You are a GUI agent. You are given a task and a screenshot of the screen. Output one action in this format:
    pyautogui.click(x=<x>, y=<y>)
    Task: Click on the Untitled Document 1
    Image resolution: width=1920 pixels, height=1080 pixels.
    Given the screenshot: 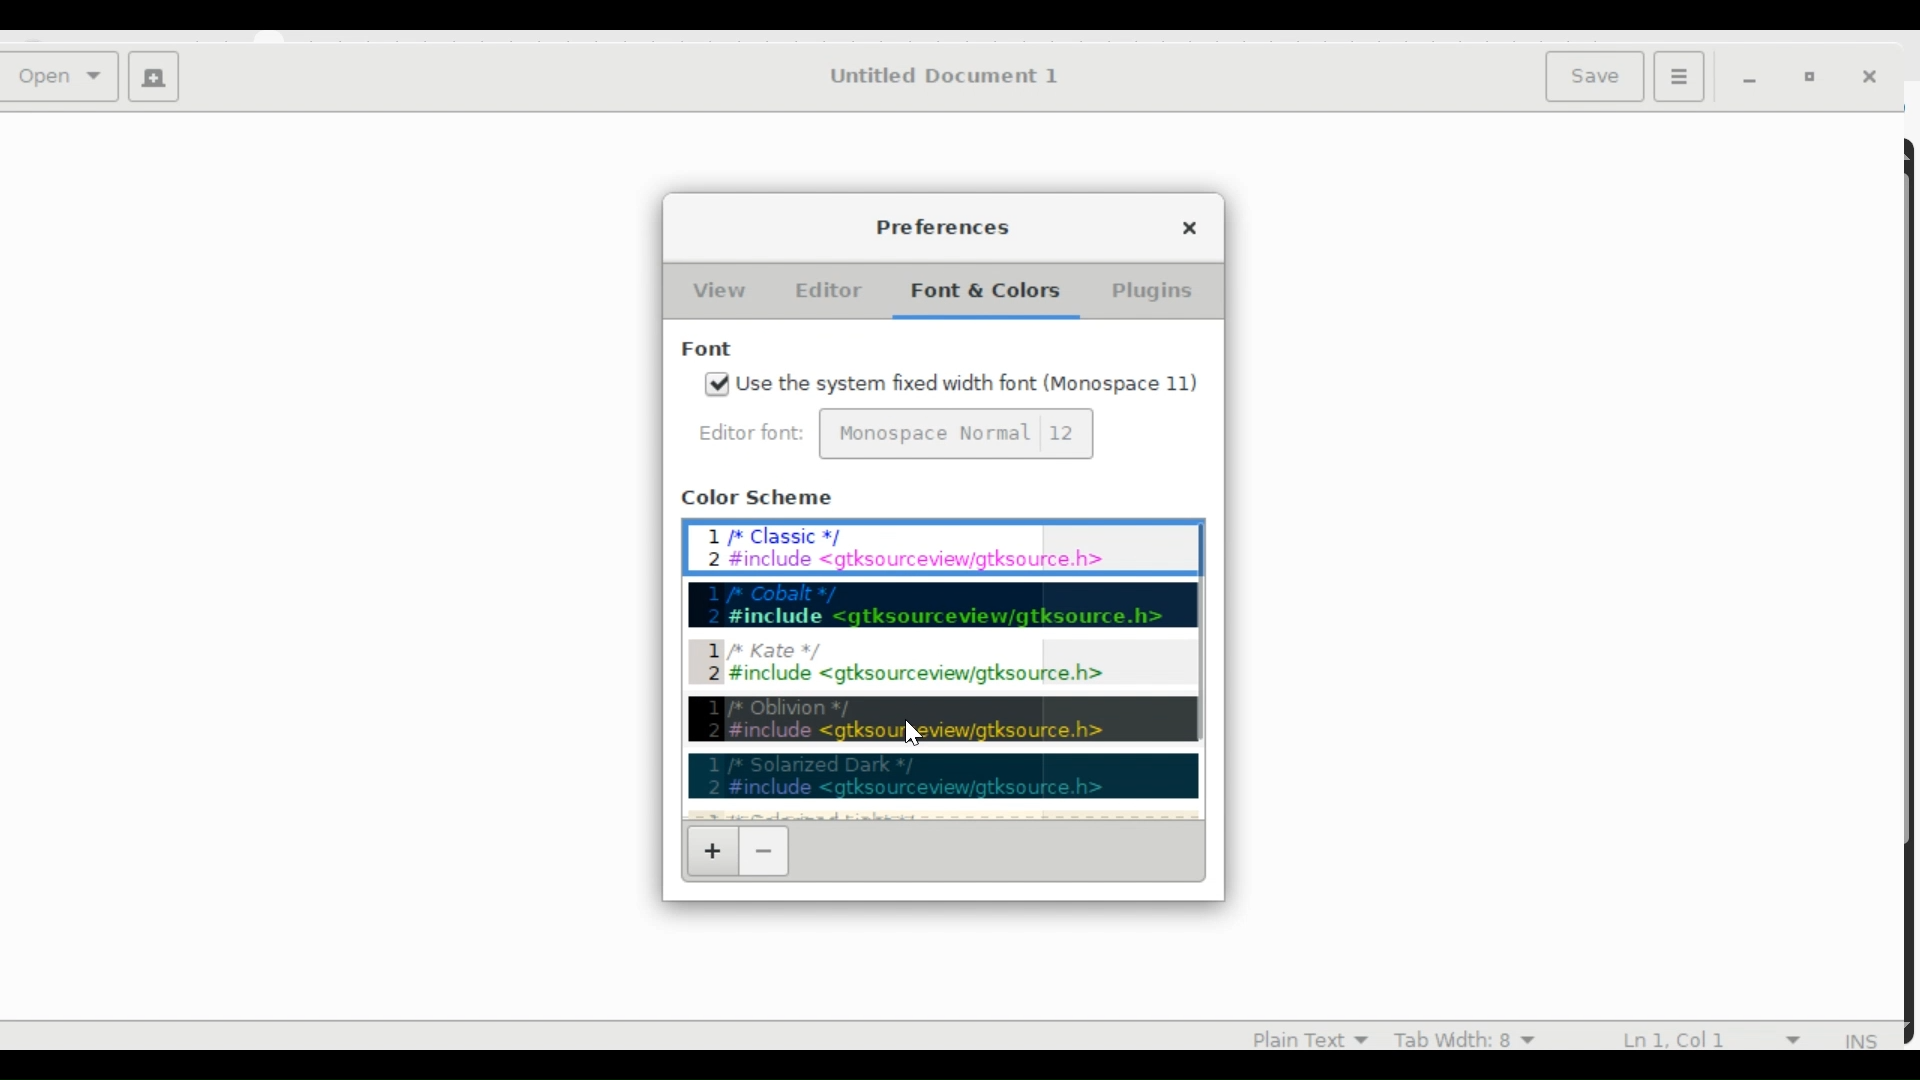 What is the action you would take?
    pyautogui.click(x=942, y=76)
    